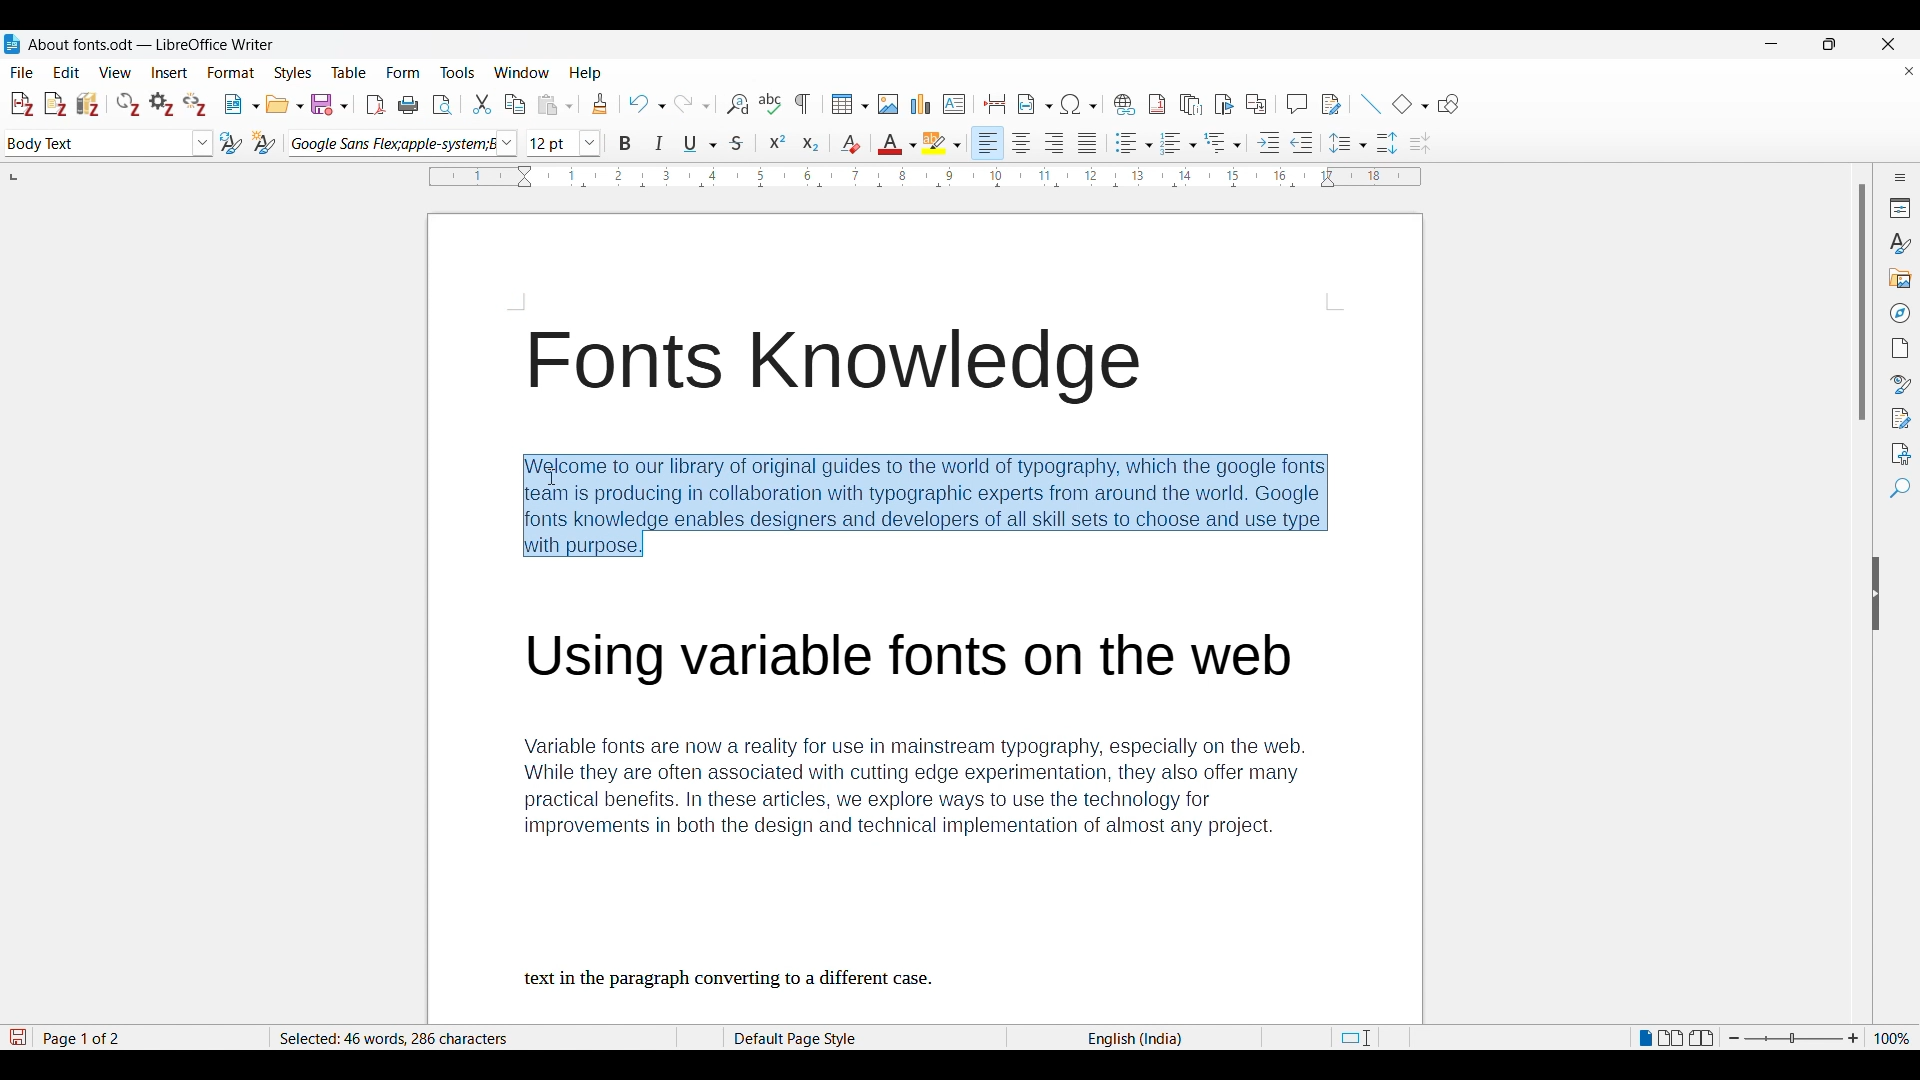  Describe the element at coordinates (196, 103) in the screenshot. I see `Unlink citations` at that location.